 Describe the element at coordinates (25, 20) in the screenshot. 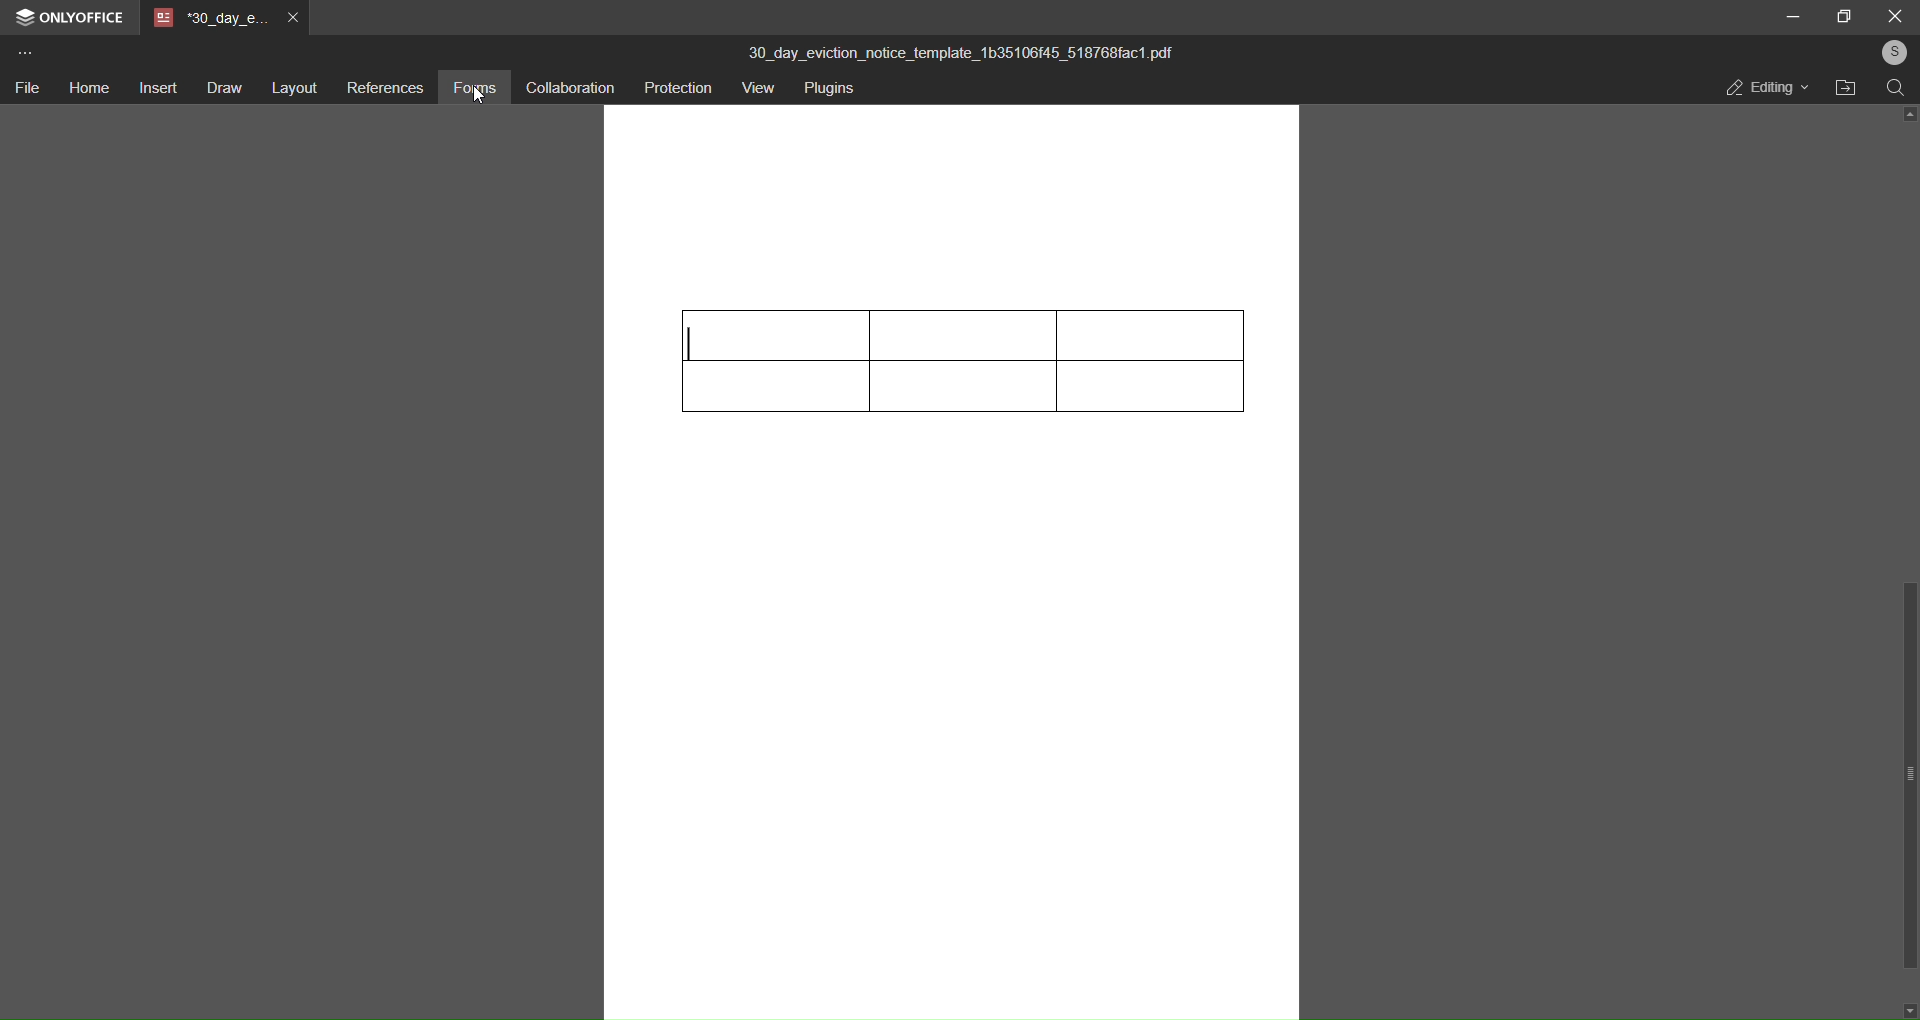

I see `logo` at that location.